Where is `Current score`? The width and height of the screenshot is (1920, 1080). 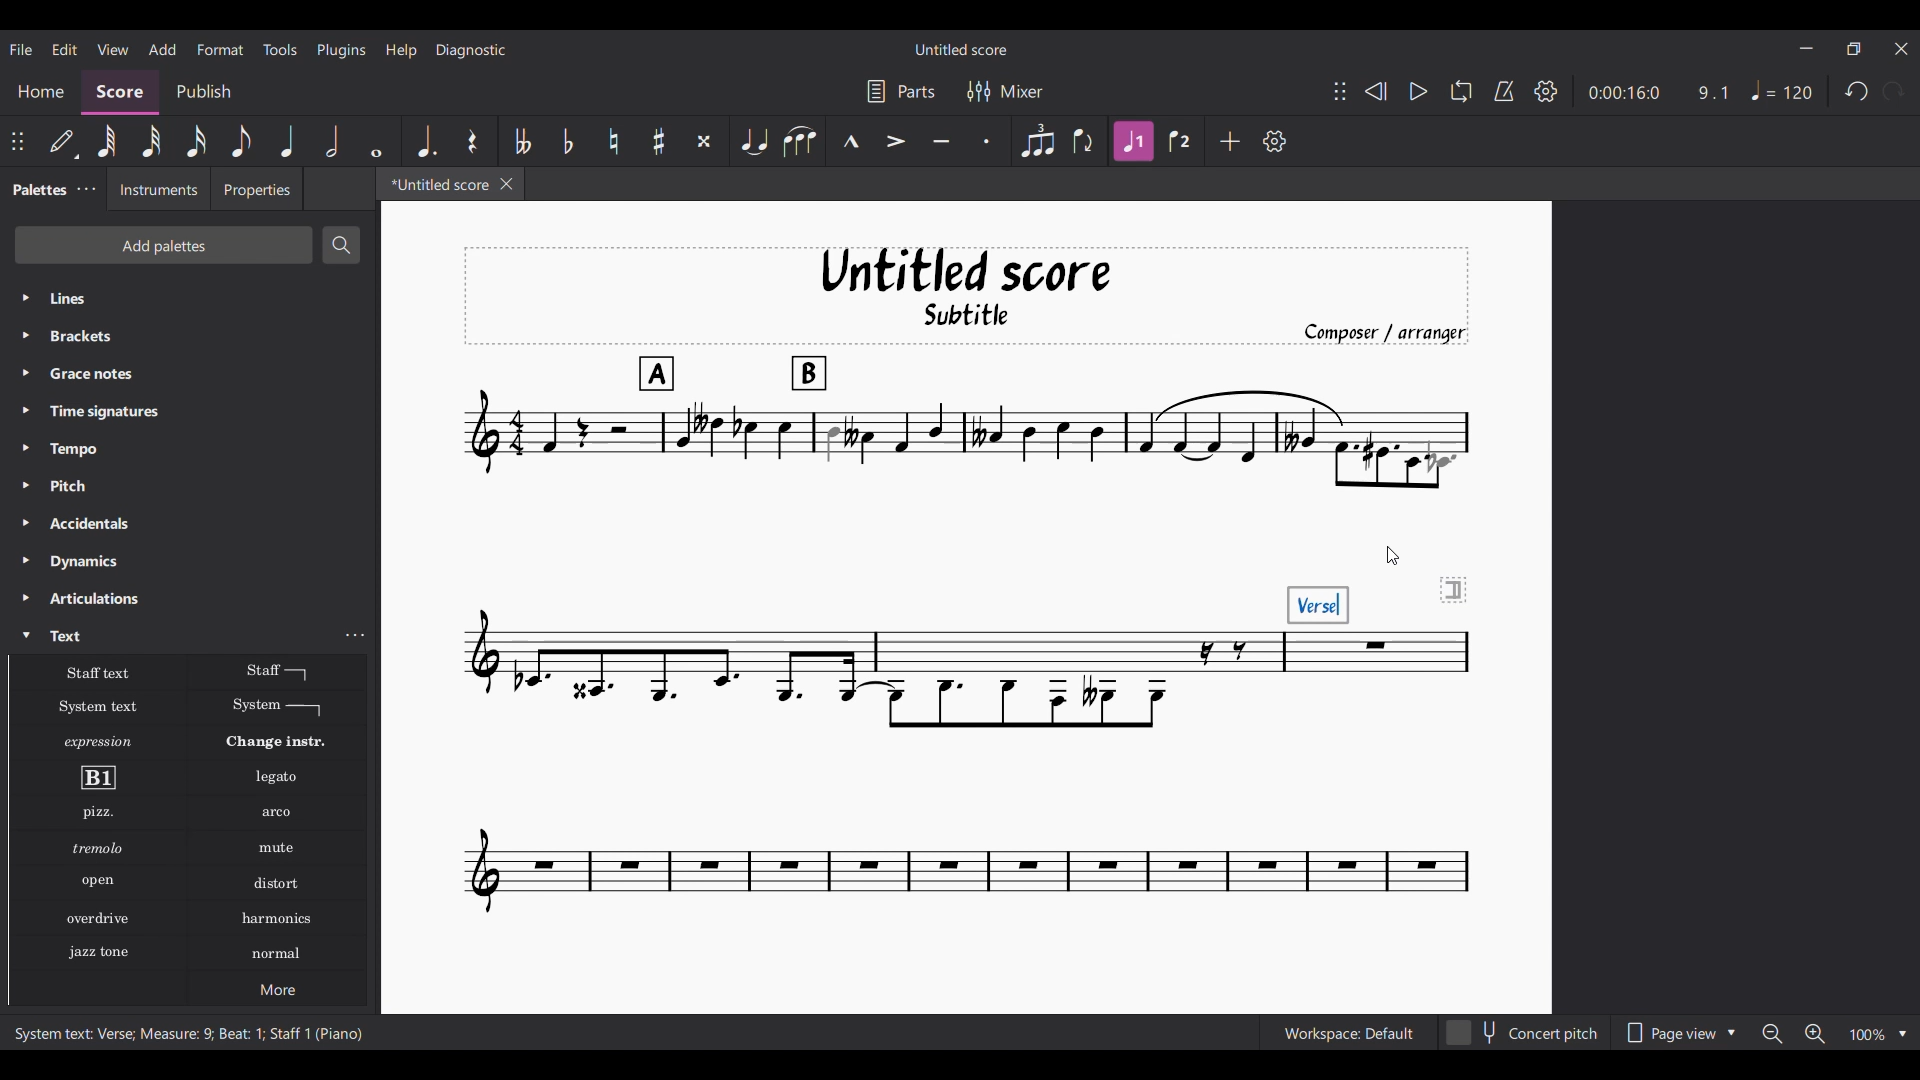 Current score is located at coordinates (1367, 772).